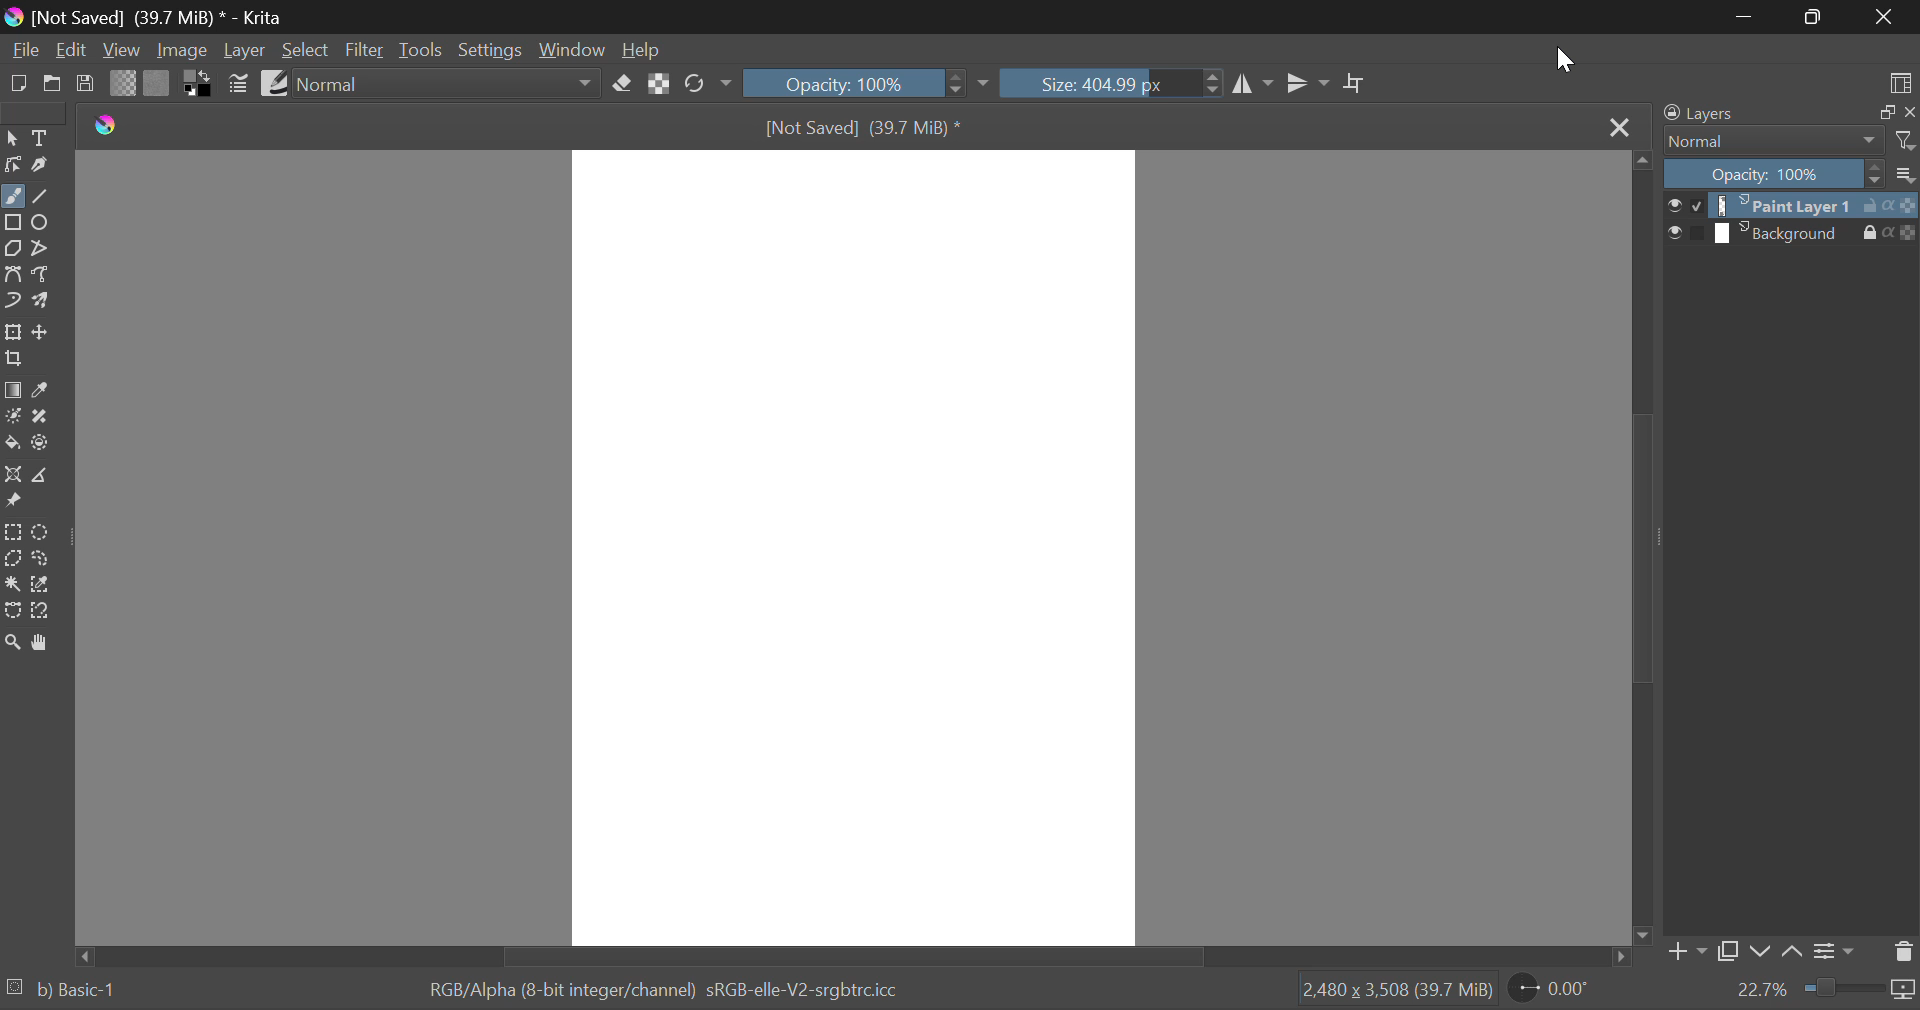 This screenshot has height=1010, width=1920. Describe the element at coordinates (276, 84) in the screenshot. I see `Brush Presets` at that location.